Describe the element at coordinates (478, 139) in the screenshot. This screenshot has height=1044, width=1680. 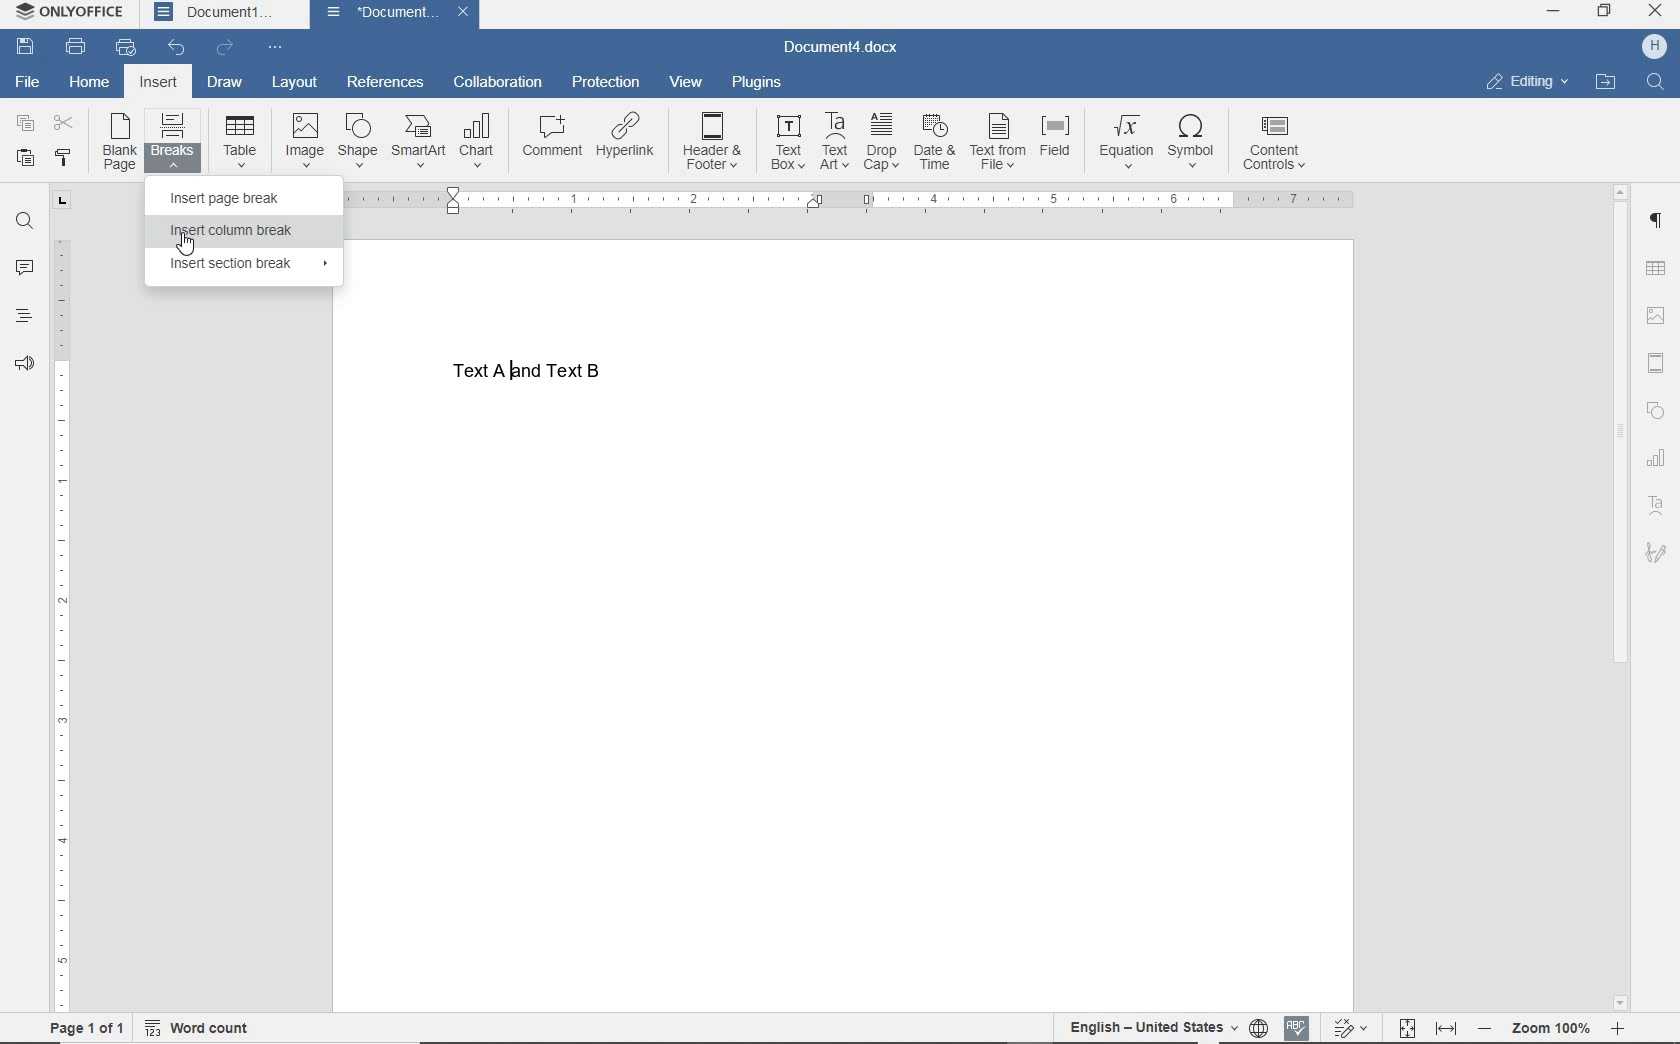
I see `CHART` at that location.